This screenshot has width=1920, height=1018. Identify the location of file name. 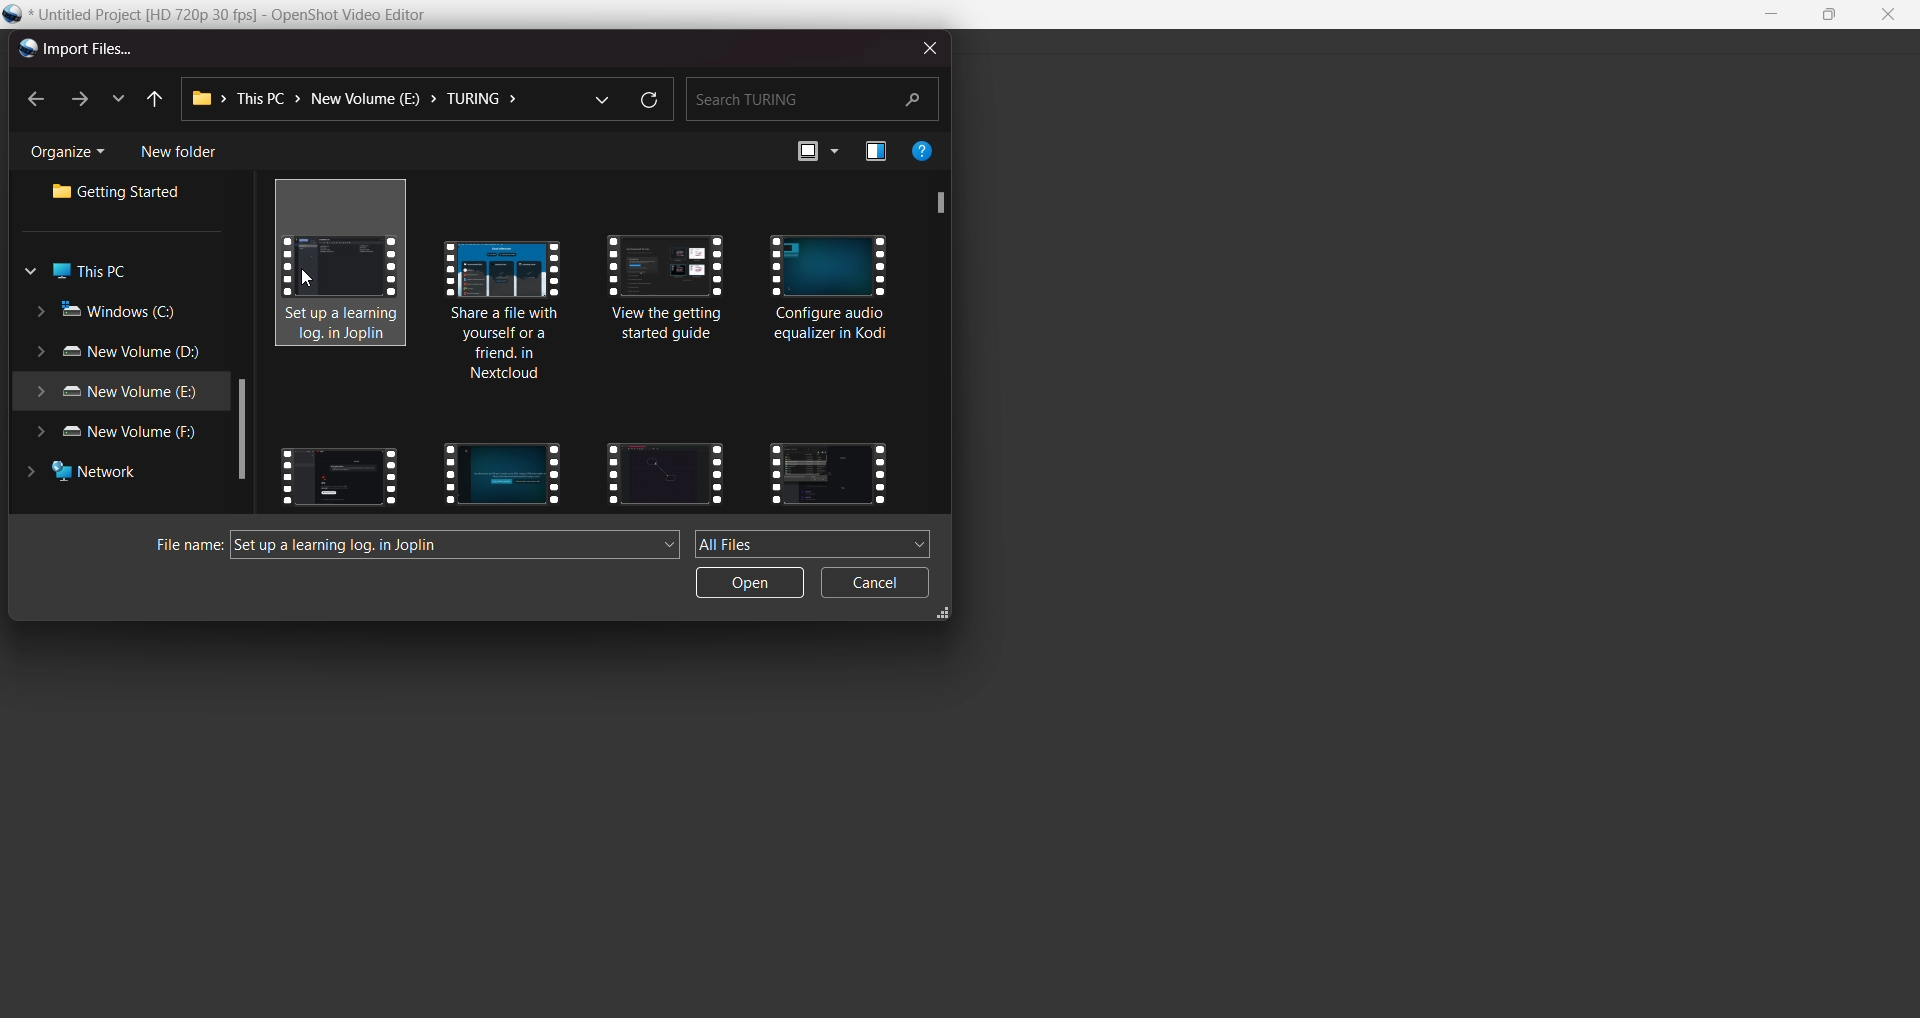
(243, 16).